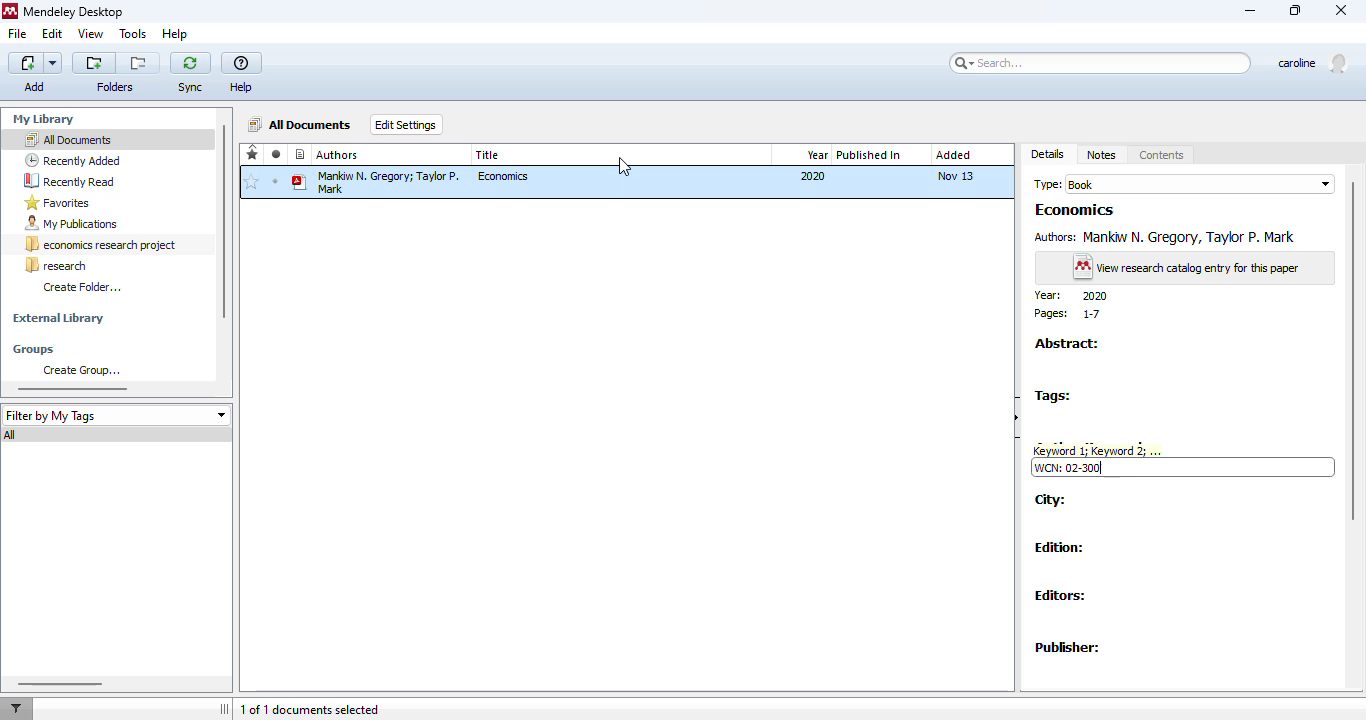  Describe the element at coordinates (253, 183) in the screenshot. I see `add to favorites` at that location.